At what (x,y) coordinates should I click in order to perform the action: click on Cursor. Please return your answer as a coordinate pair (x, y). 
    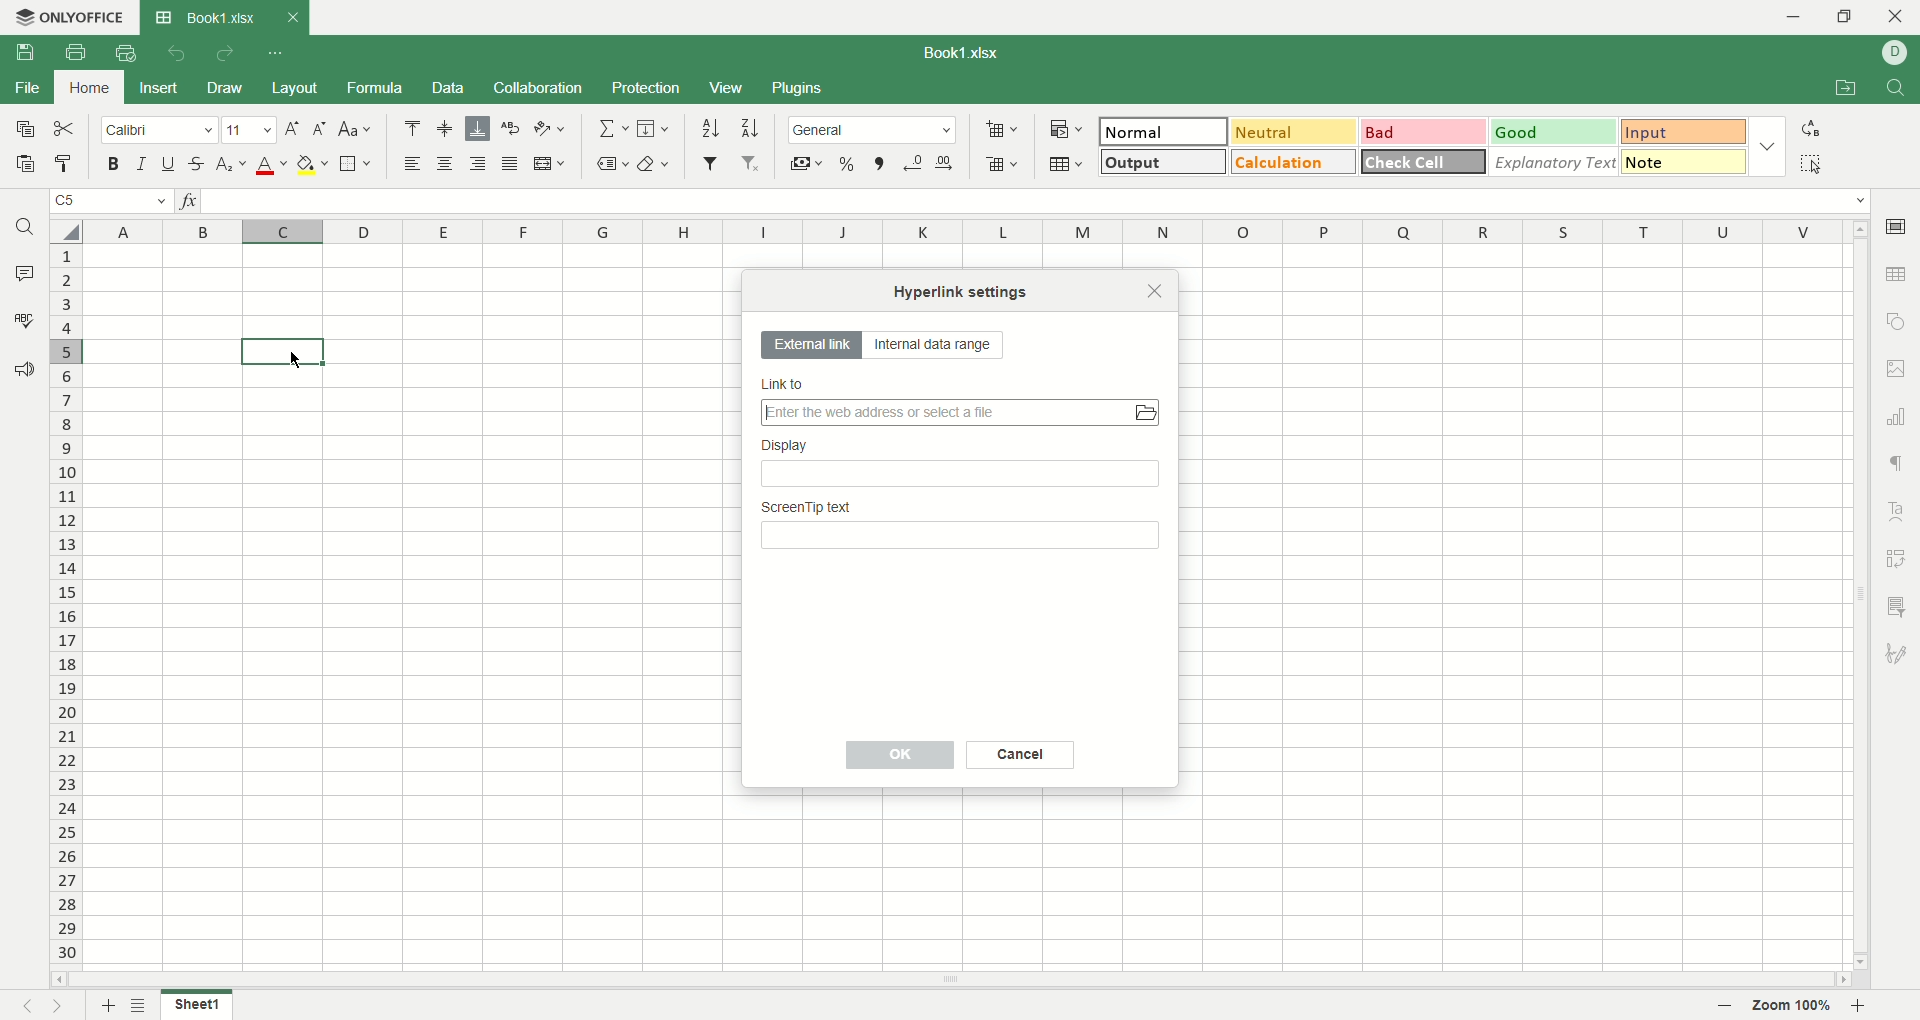
    Looking at the image, I should click on (289, 361).